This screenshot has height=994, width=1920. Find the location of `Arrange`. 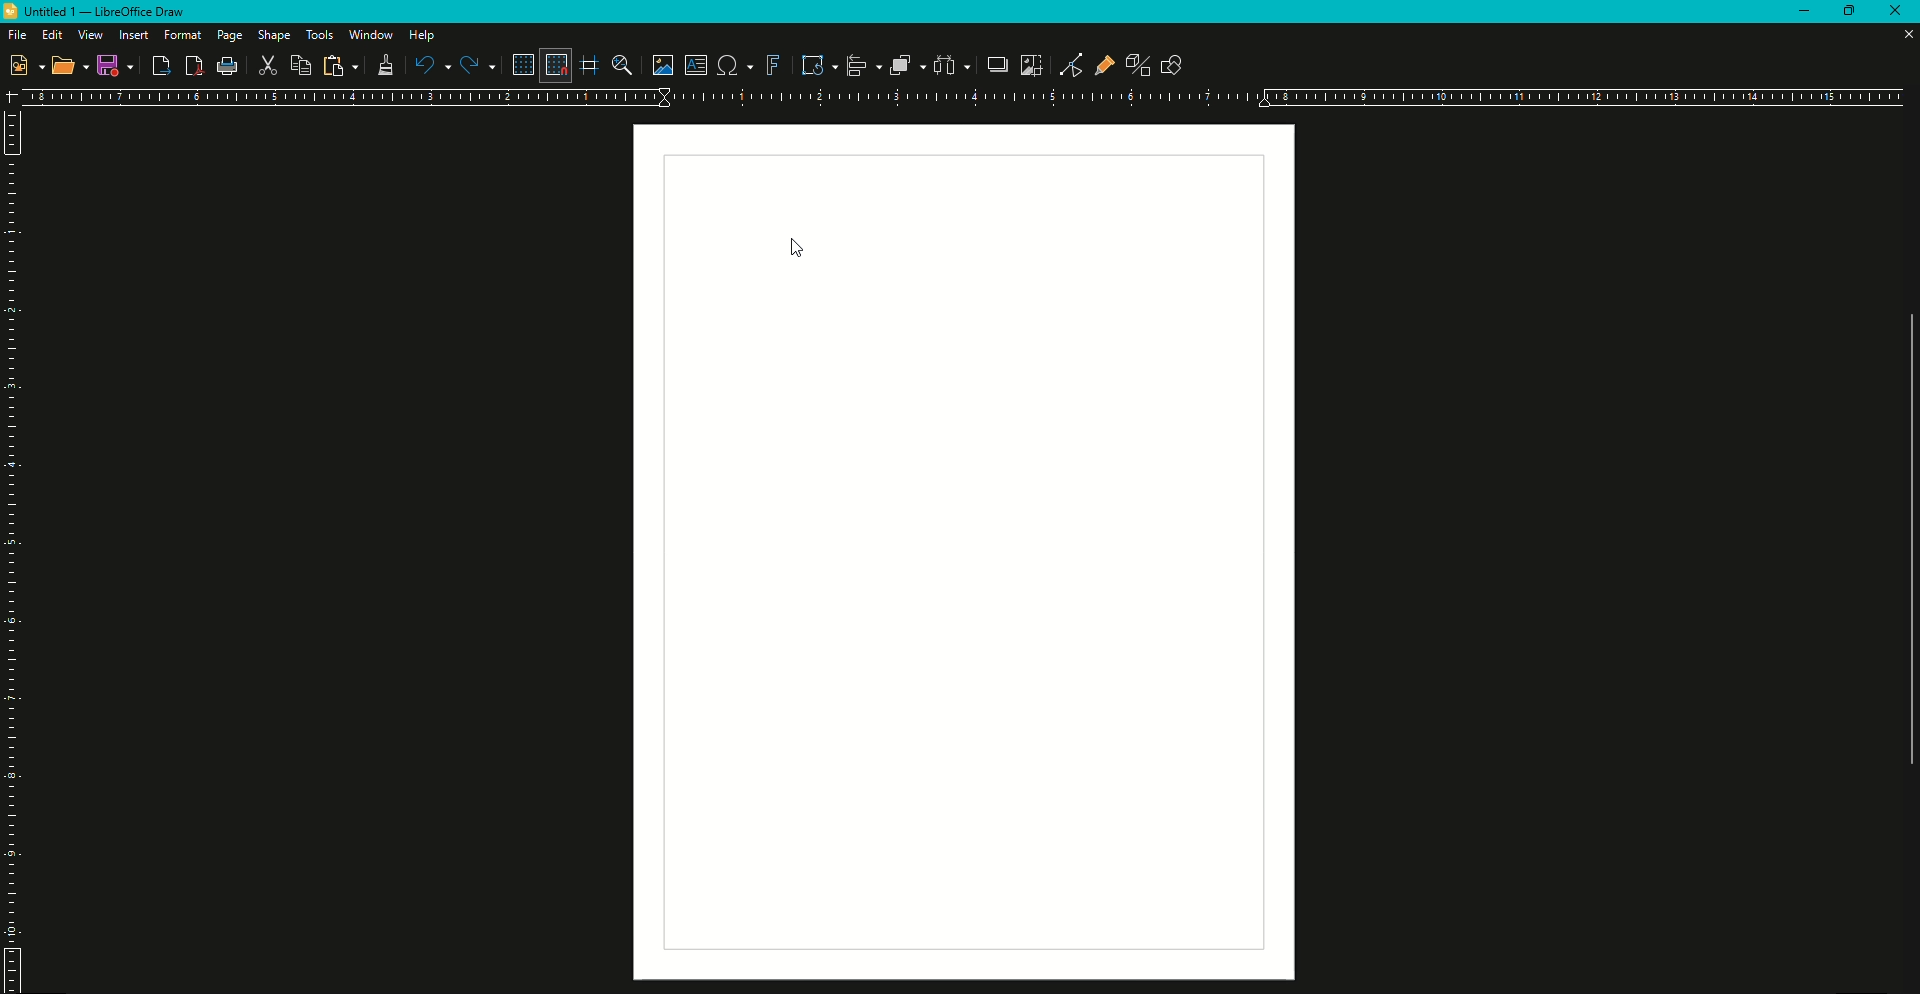

Arrange is located at coordinates (902, 65).